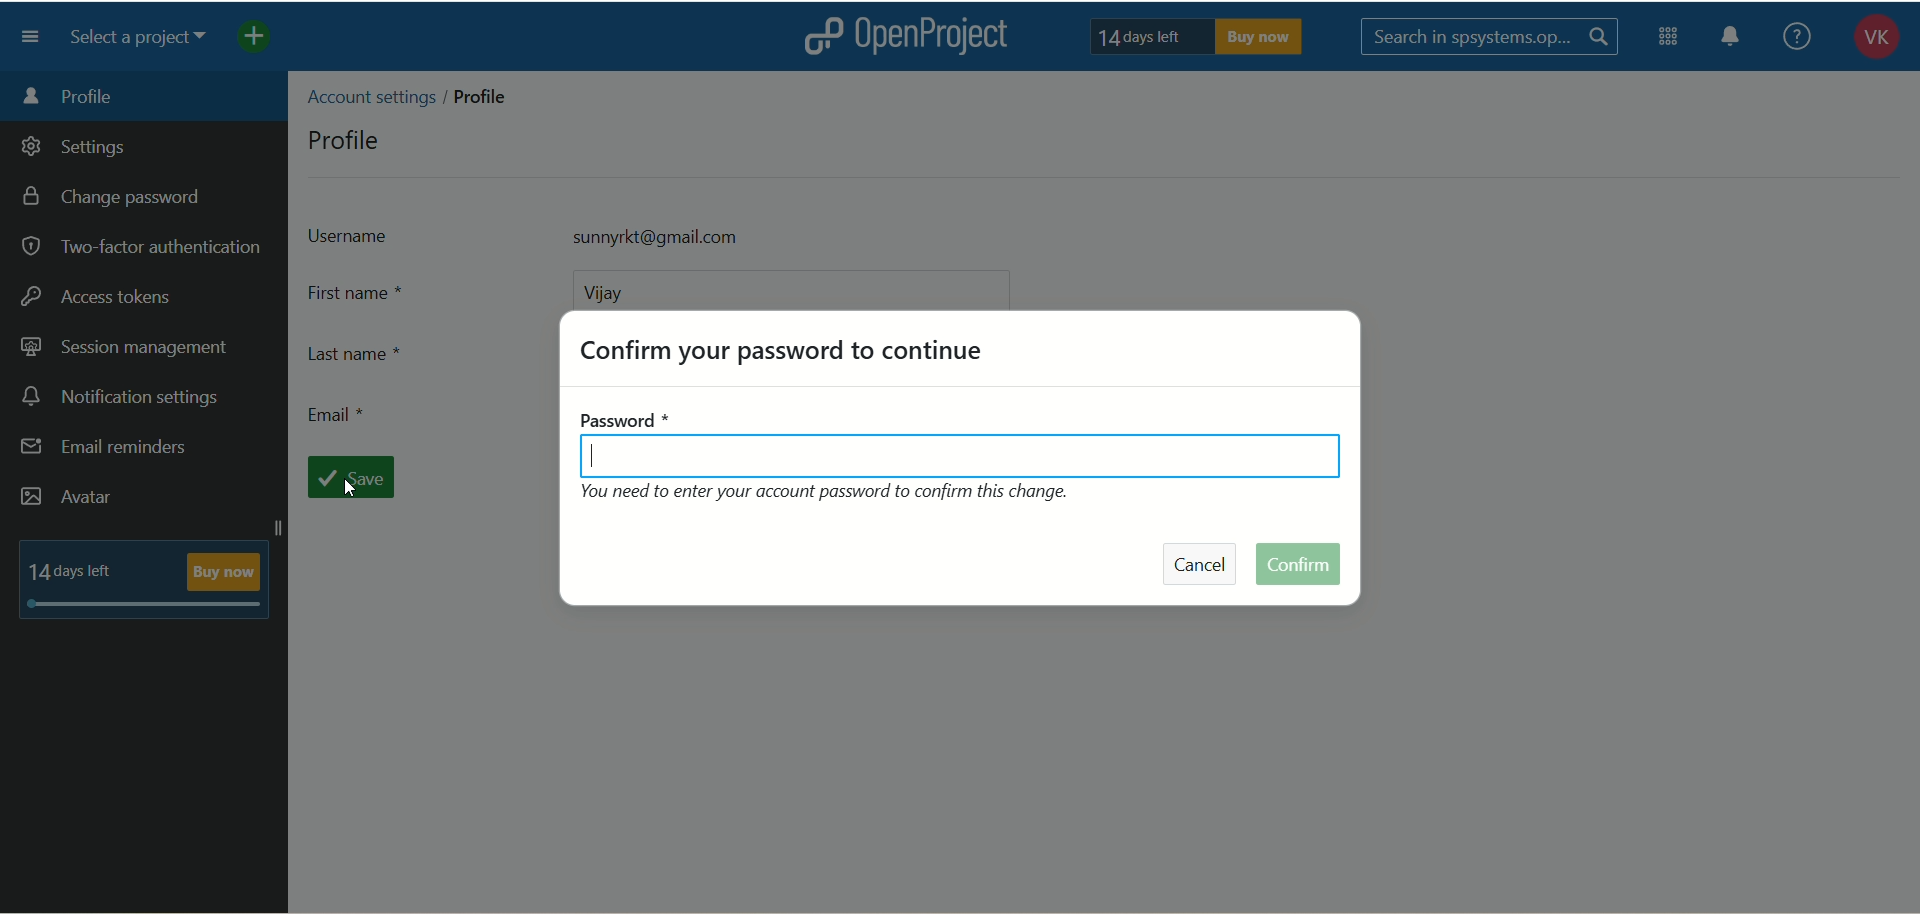  Describe the element at coordinates (100, 294) in the screenshot. I see `access tokens` at that location.